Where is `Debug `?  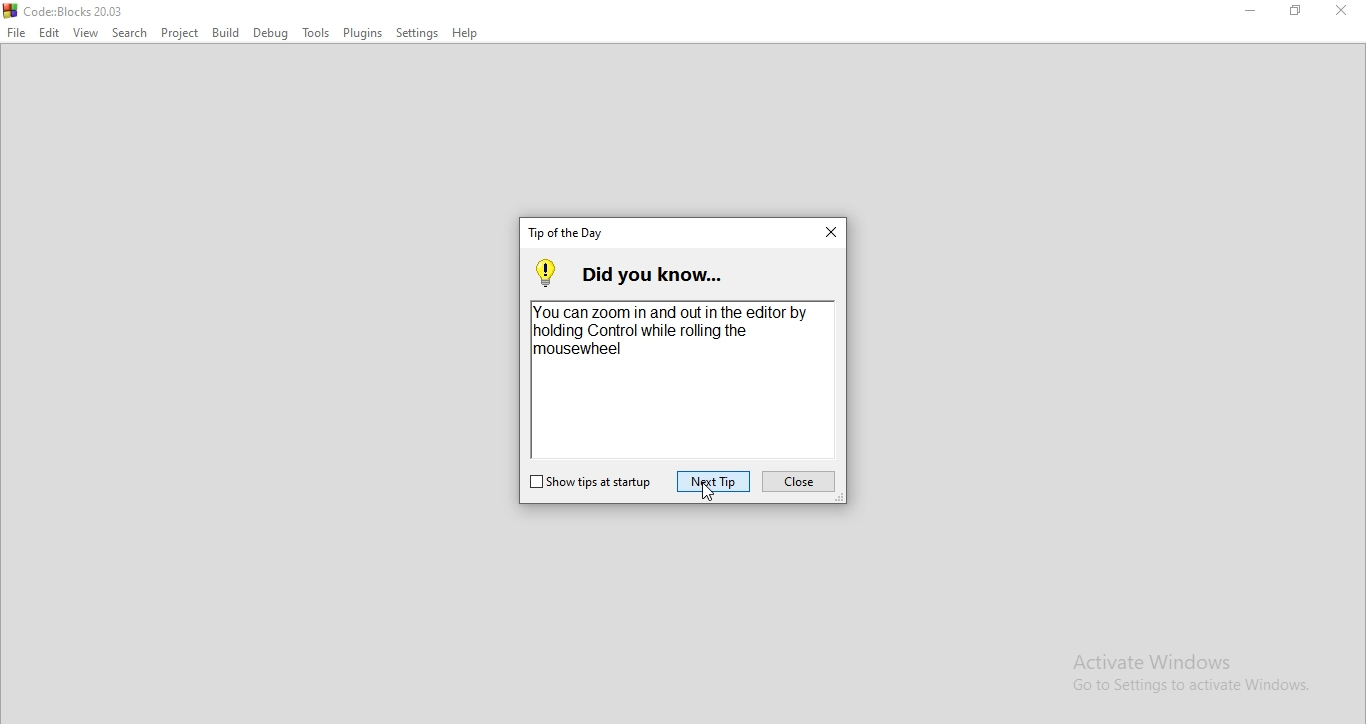
Debug  is located at coordinates (270, 34).